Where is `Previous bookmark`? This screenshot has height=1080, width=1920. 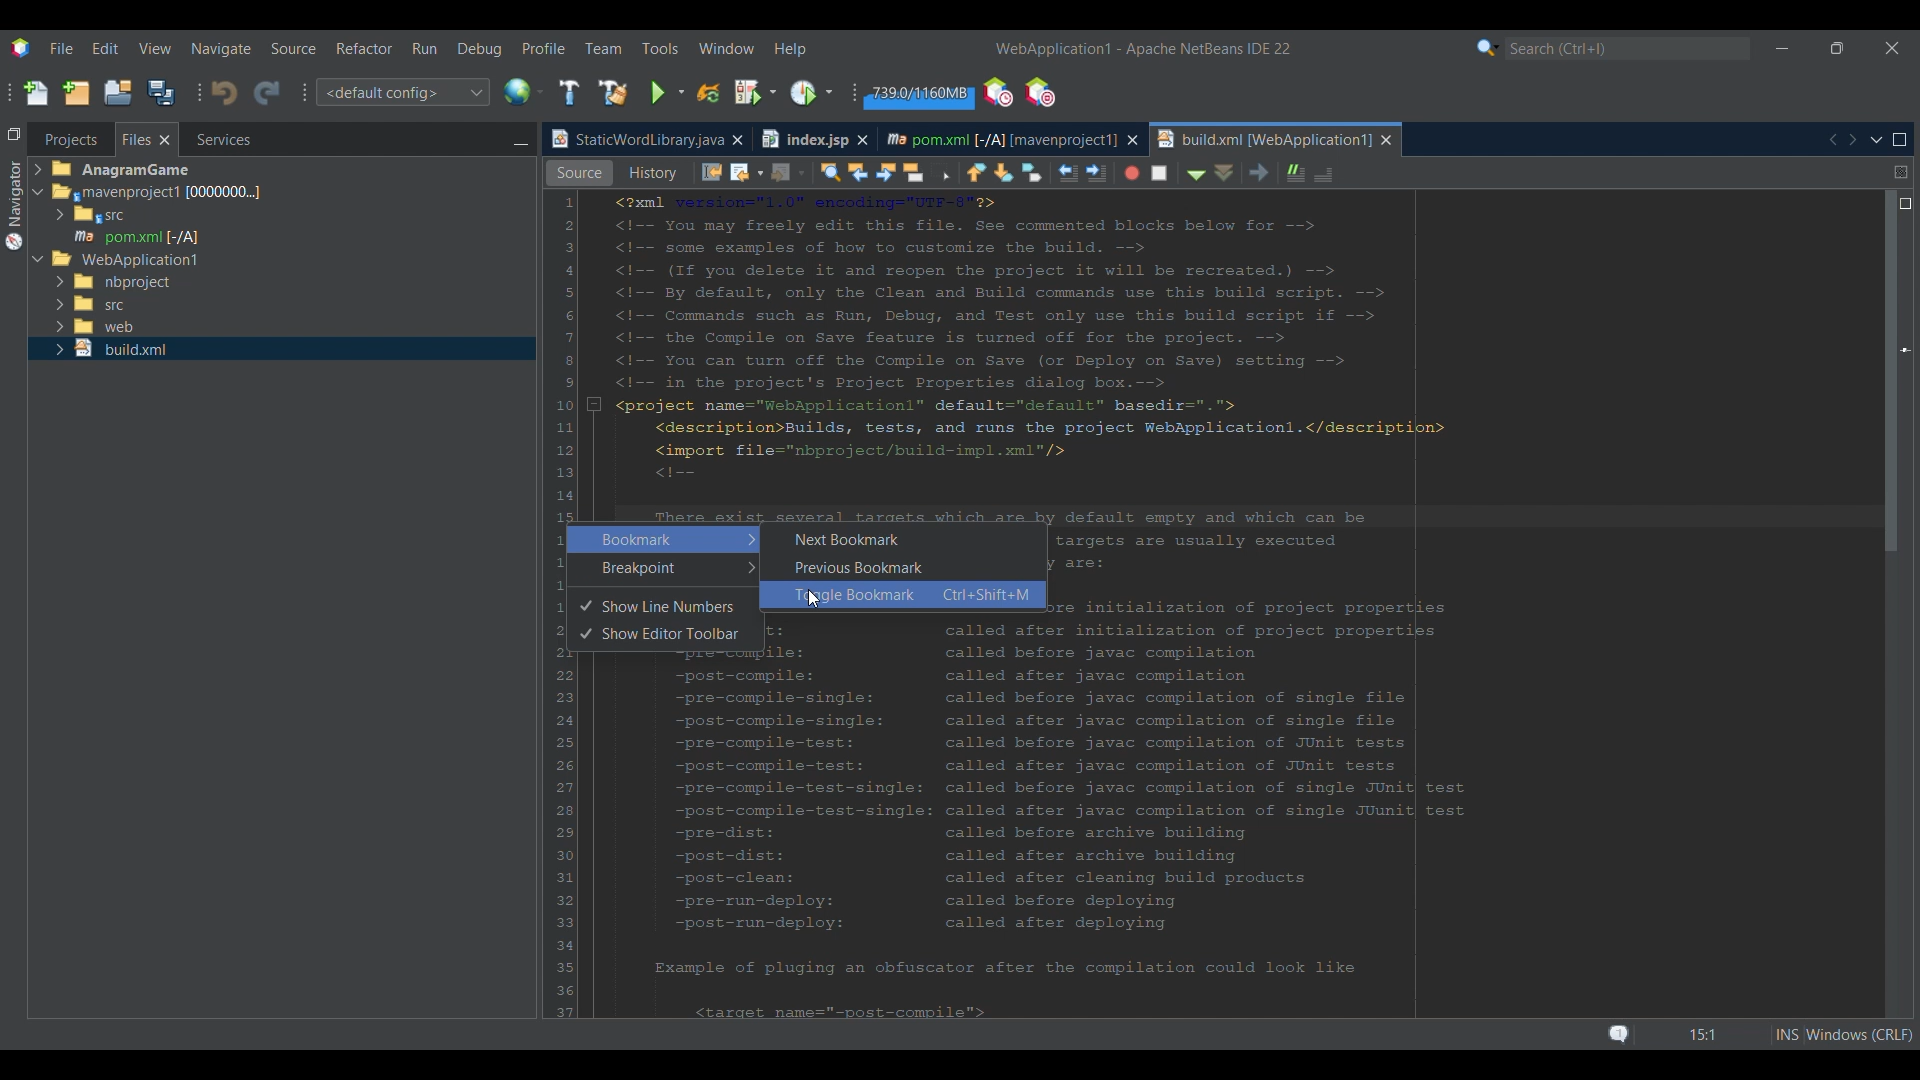
Previous bookmark is located at coordinates (1156, 169).